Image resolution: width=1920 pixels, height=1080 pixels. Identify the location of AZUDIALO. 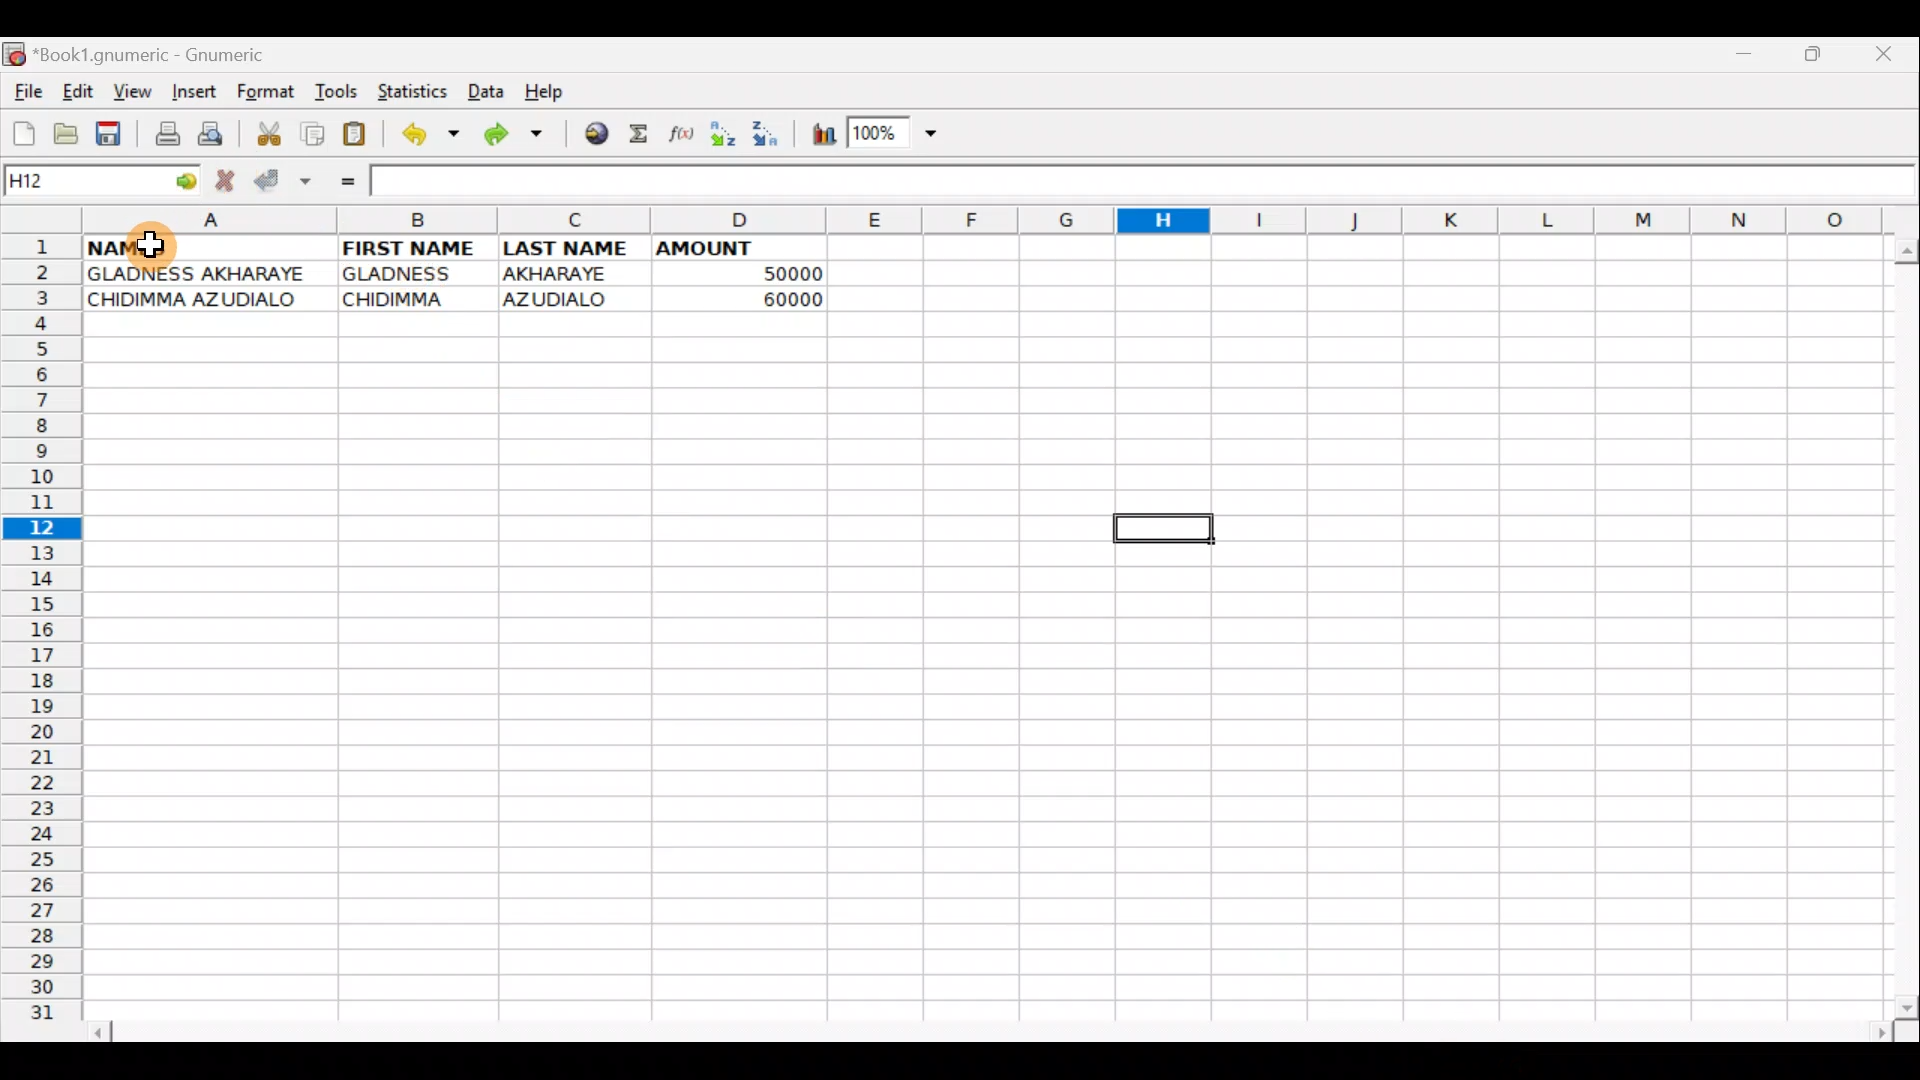
(566, 302).